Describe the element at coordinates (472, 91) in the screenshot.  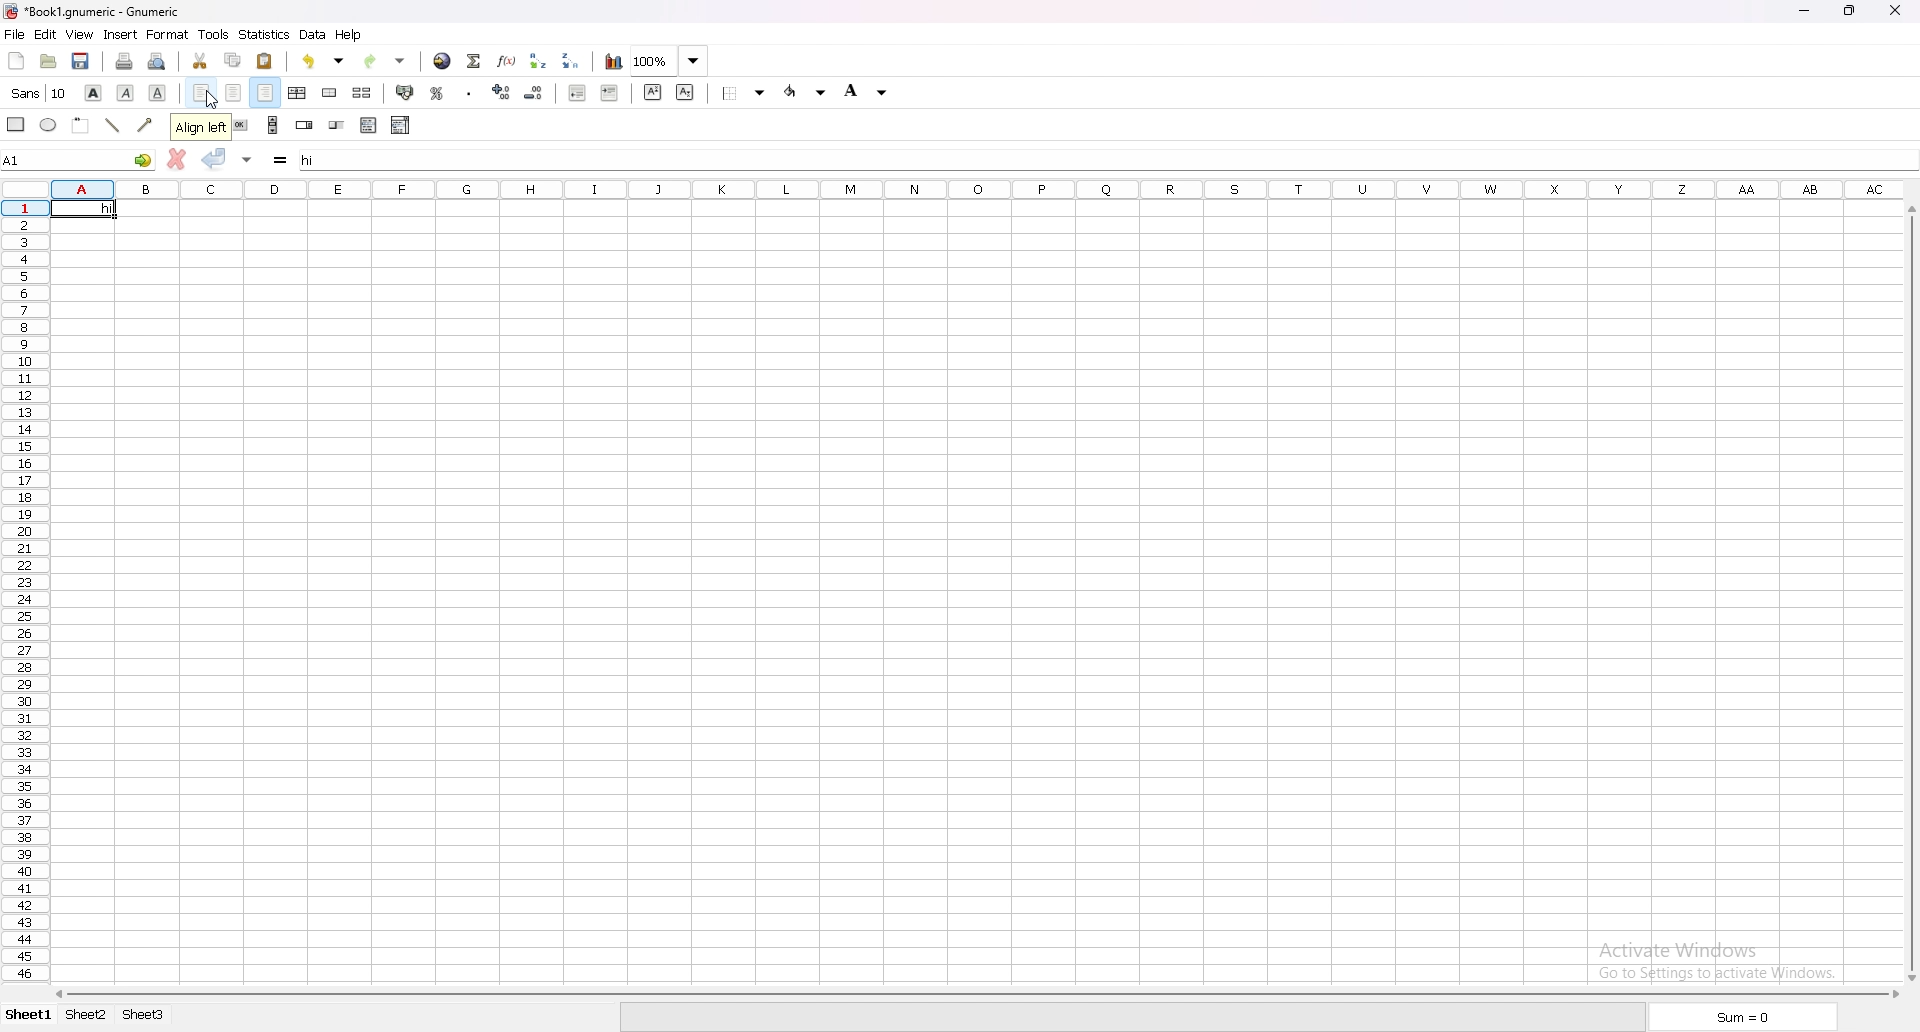
I see `thousands separator` at that location.